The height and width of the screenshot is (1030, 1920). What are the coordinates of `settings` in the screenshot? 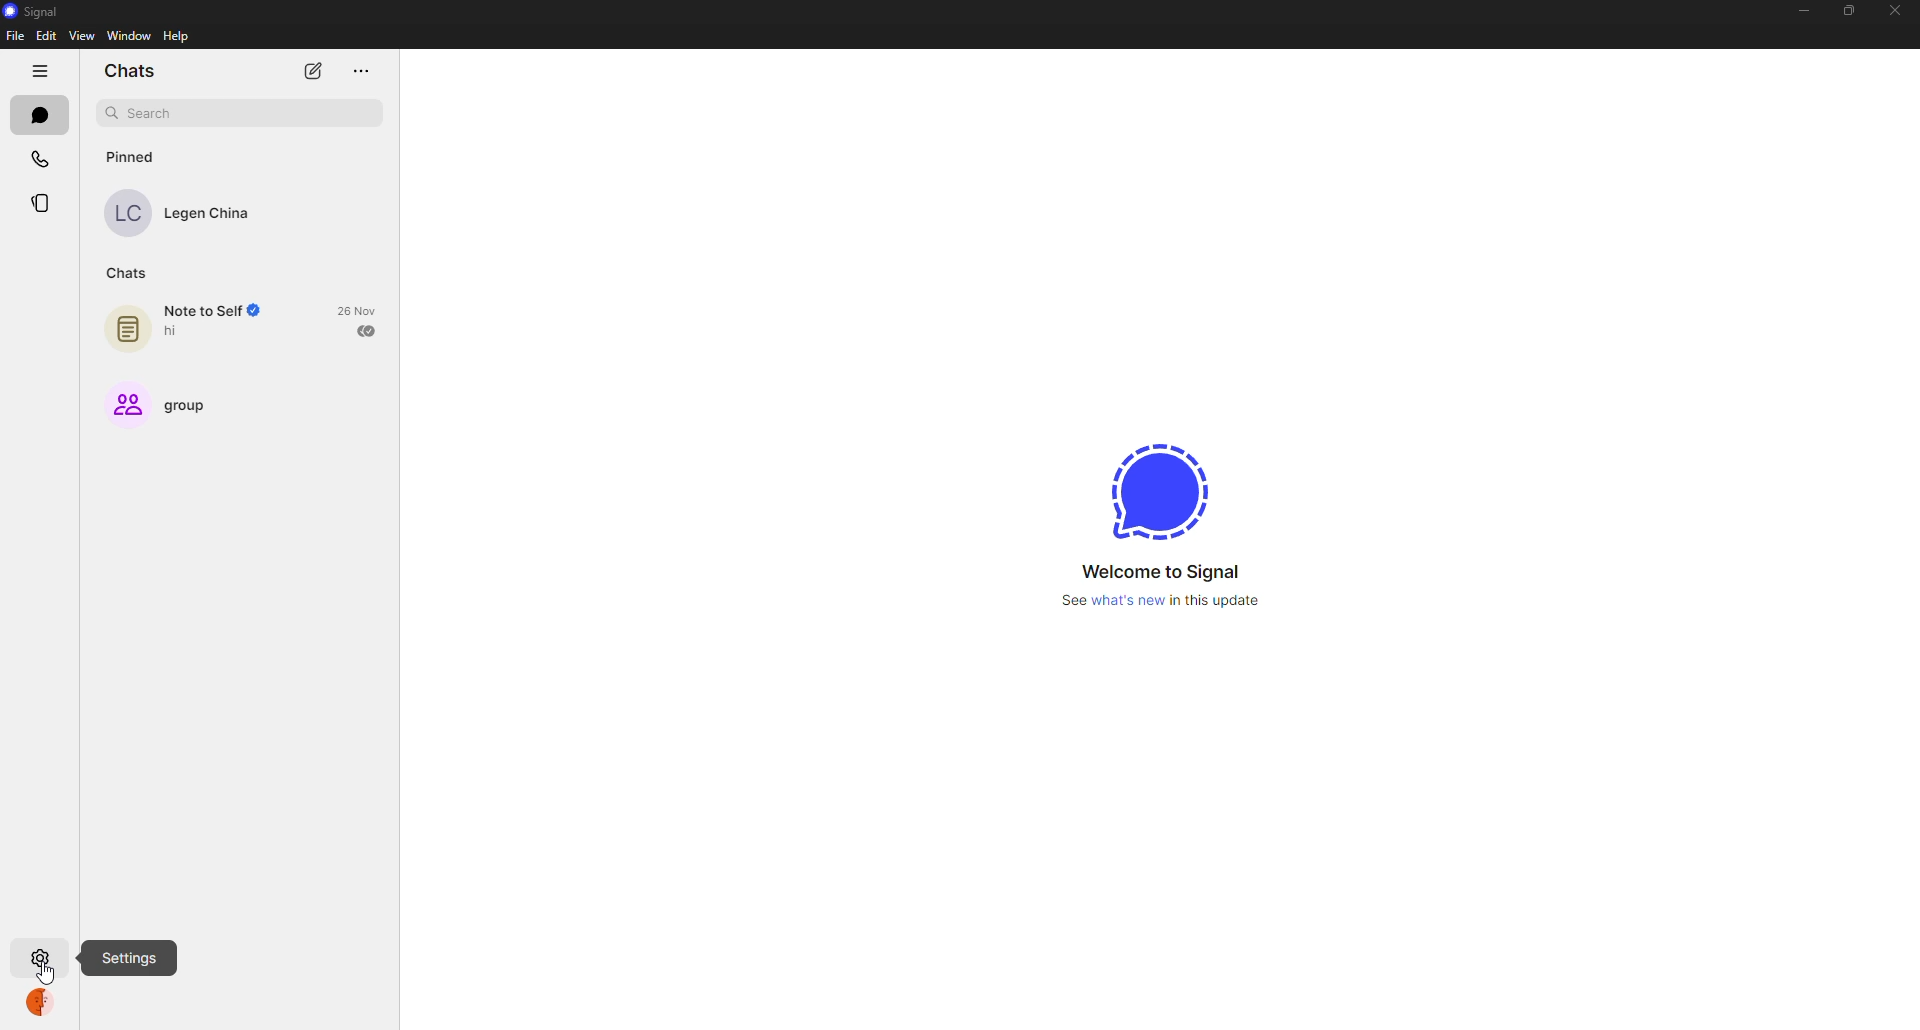 It's located at (129, 959).